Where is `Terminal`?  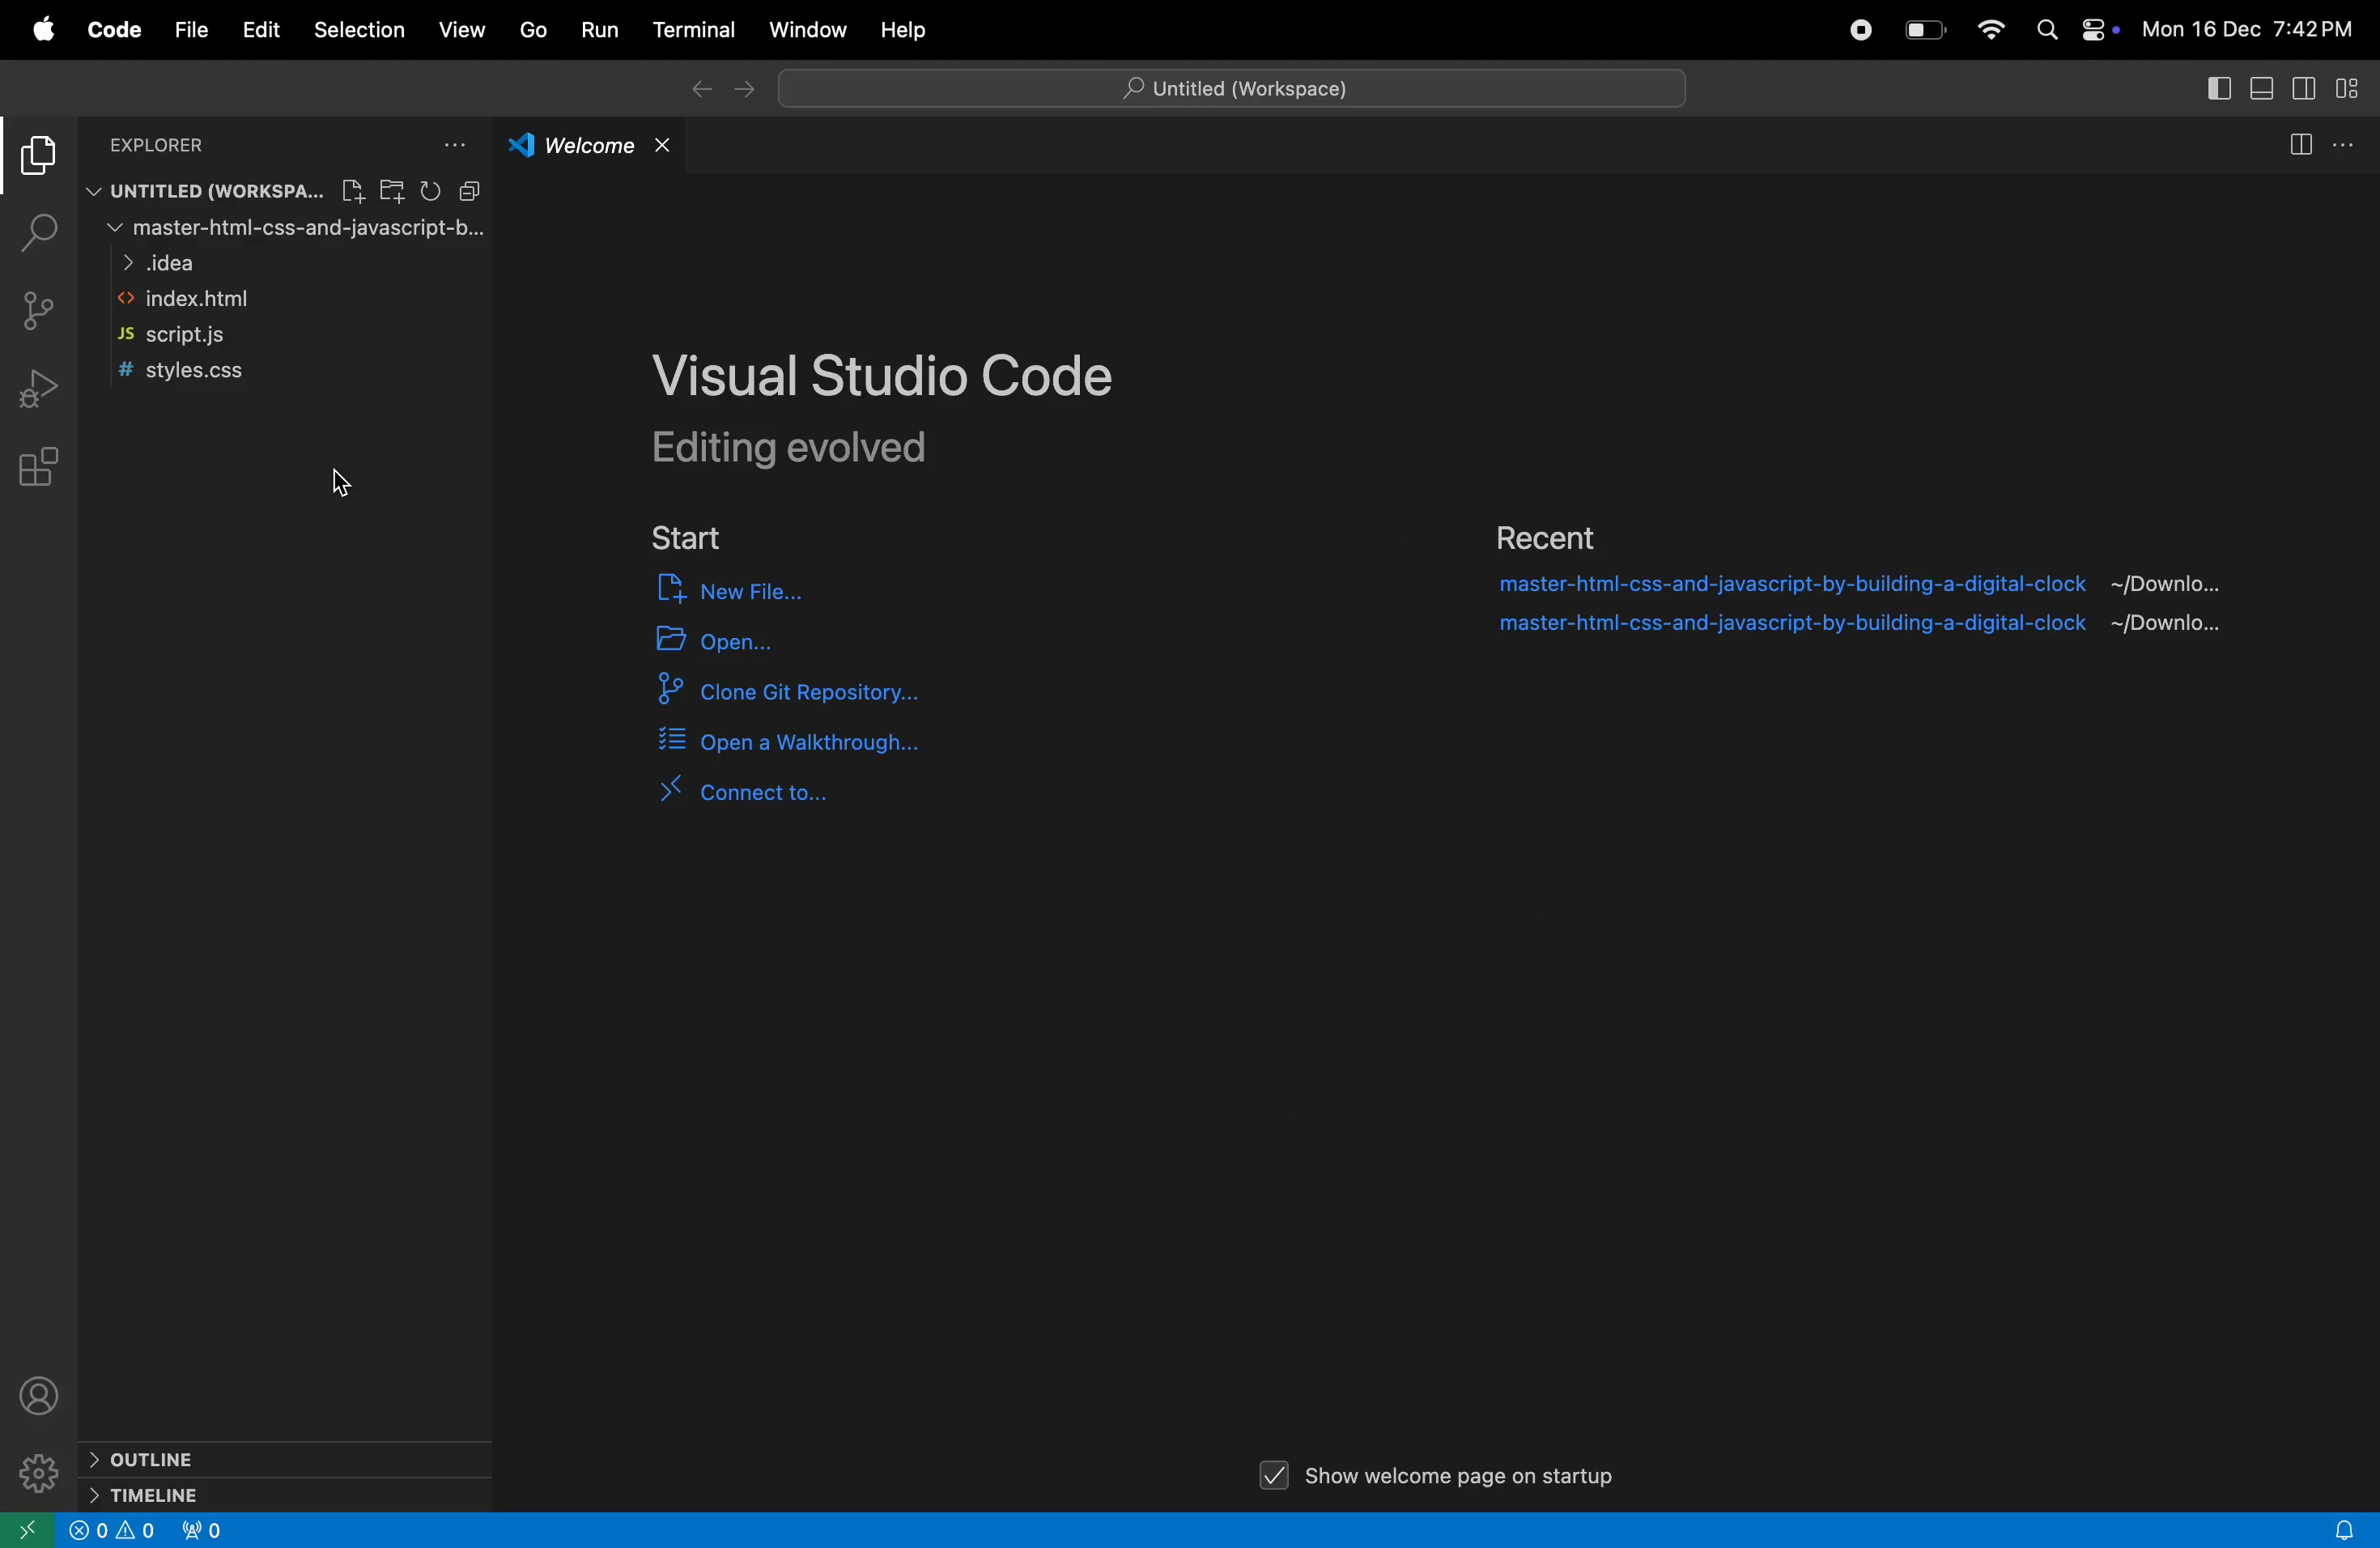 Terminal is located at coordinates (694, 29).